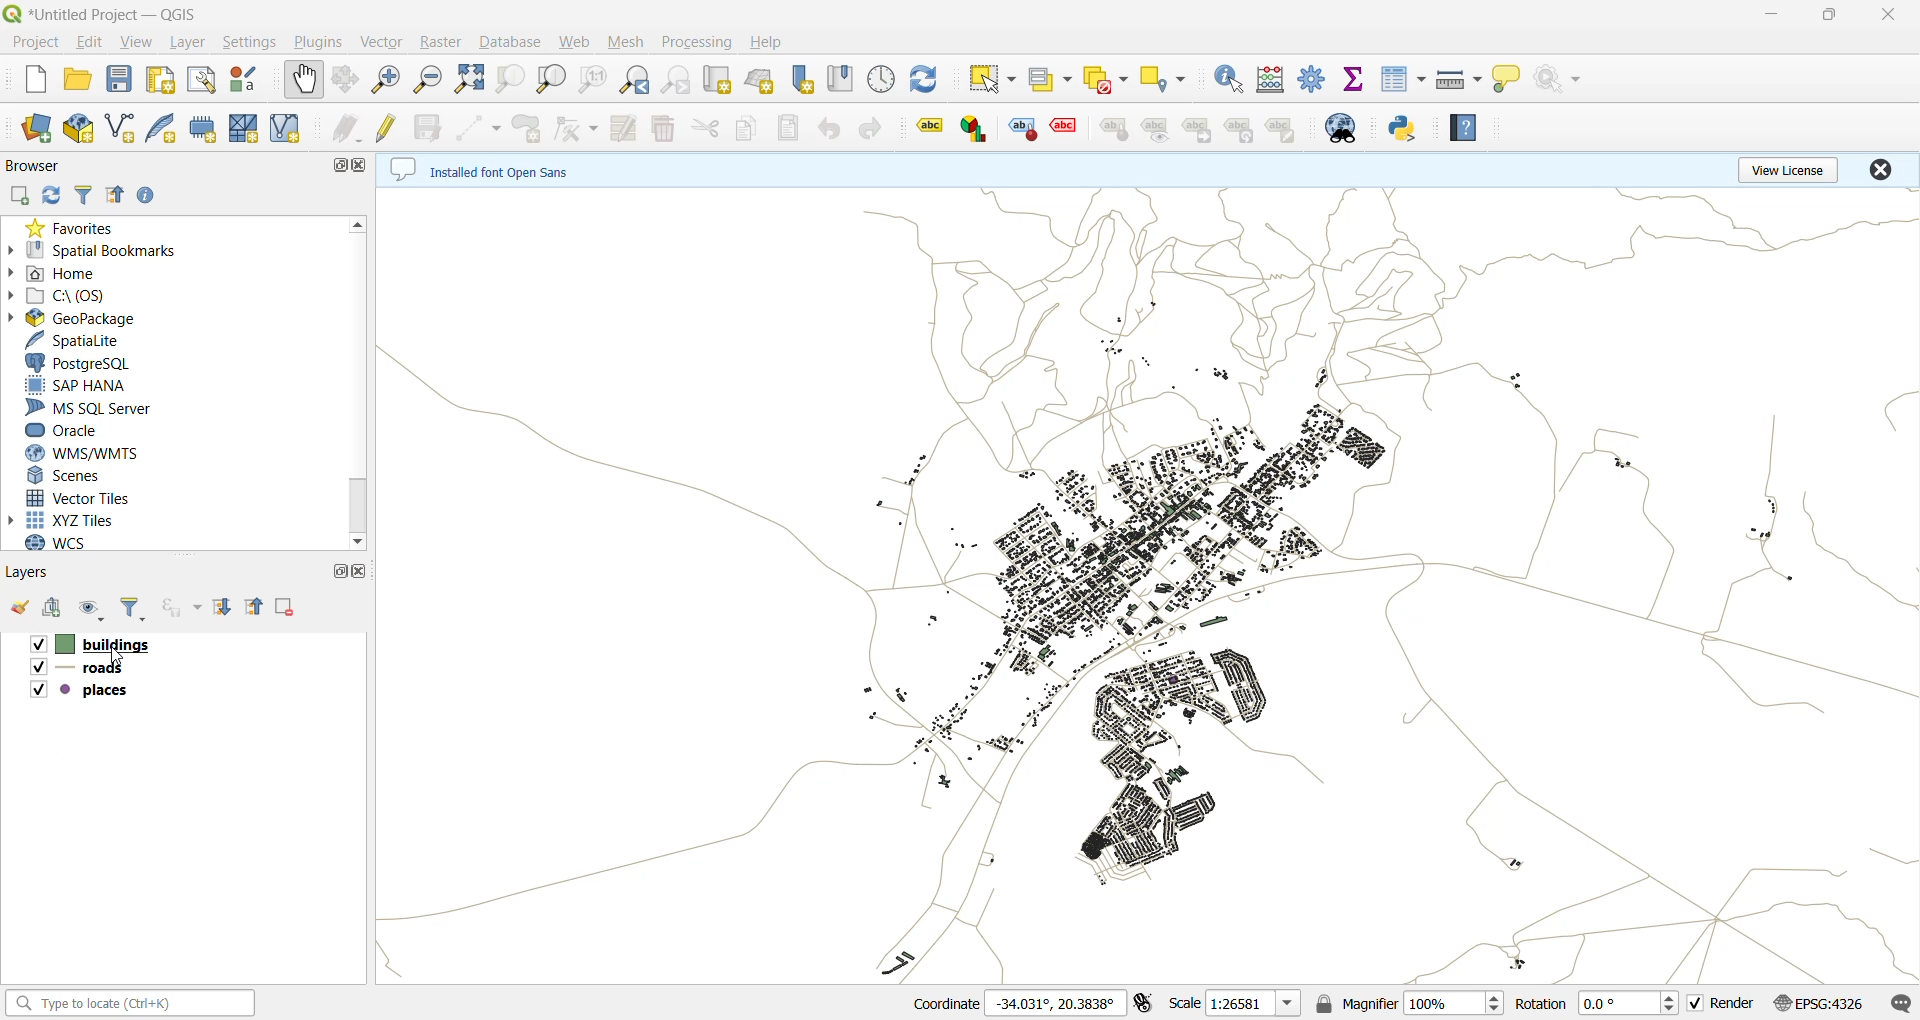 The image size is (1920, 1020). I want to click on log messages, so click(1900, 1003).